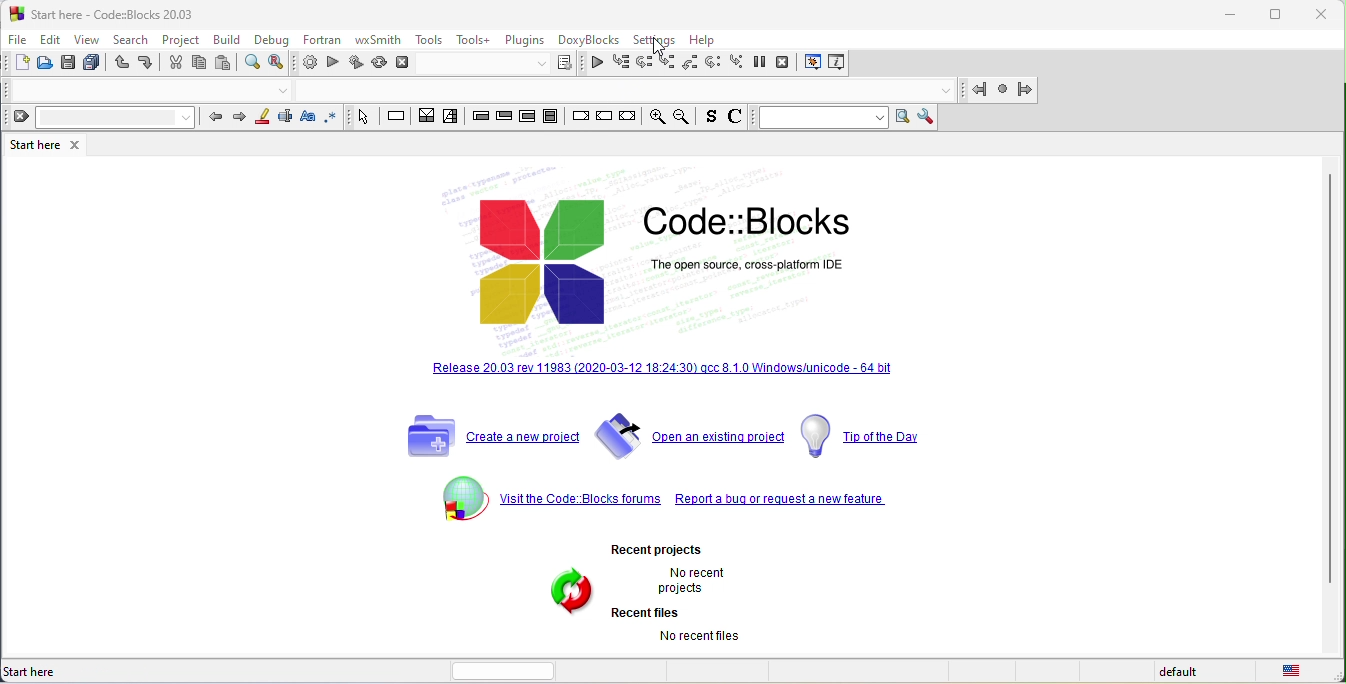 The height and width of the screenshot is (684, 1346). I want to click on top of the day, so click(868, 435).